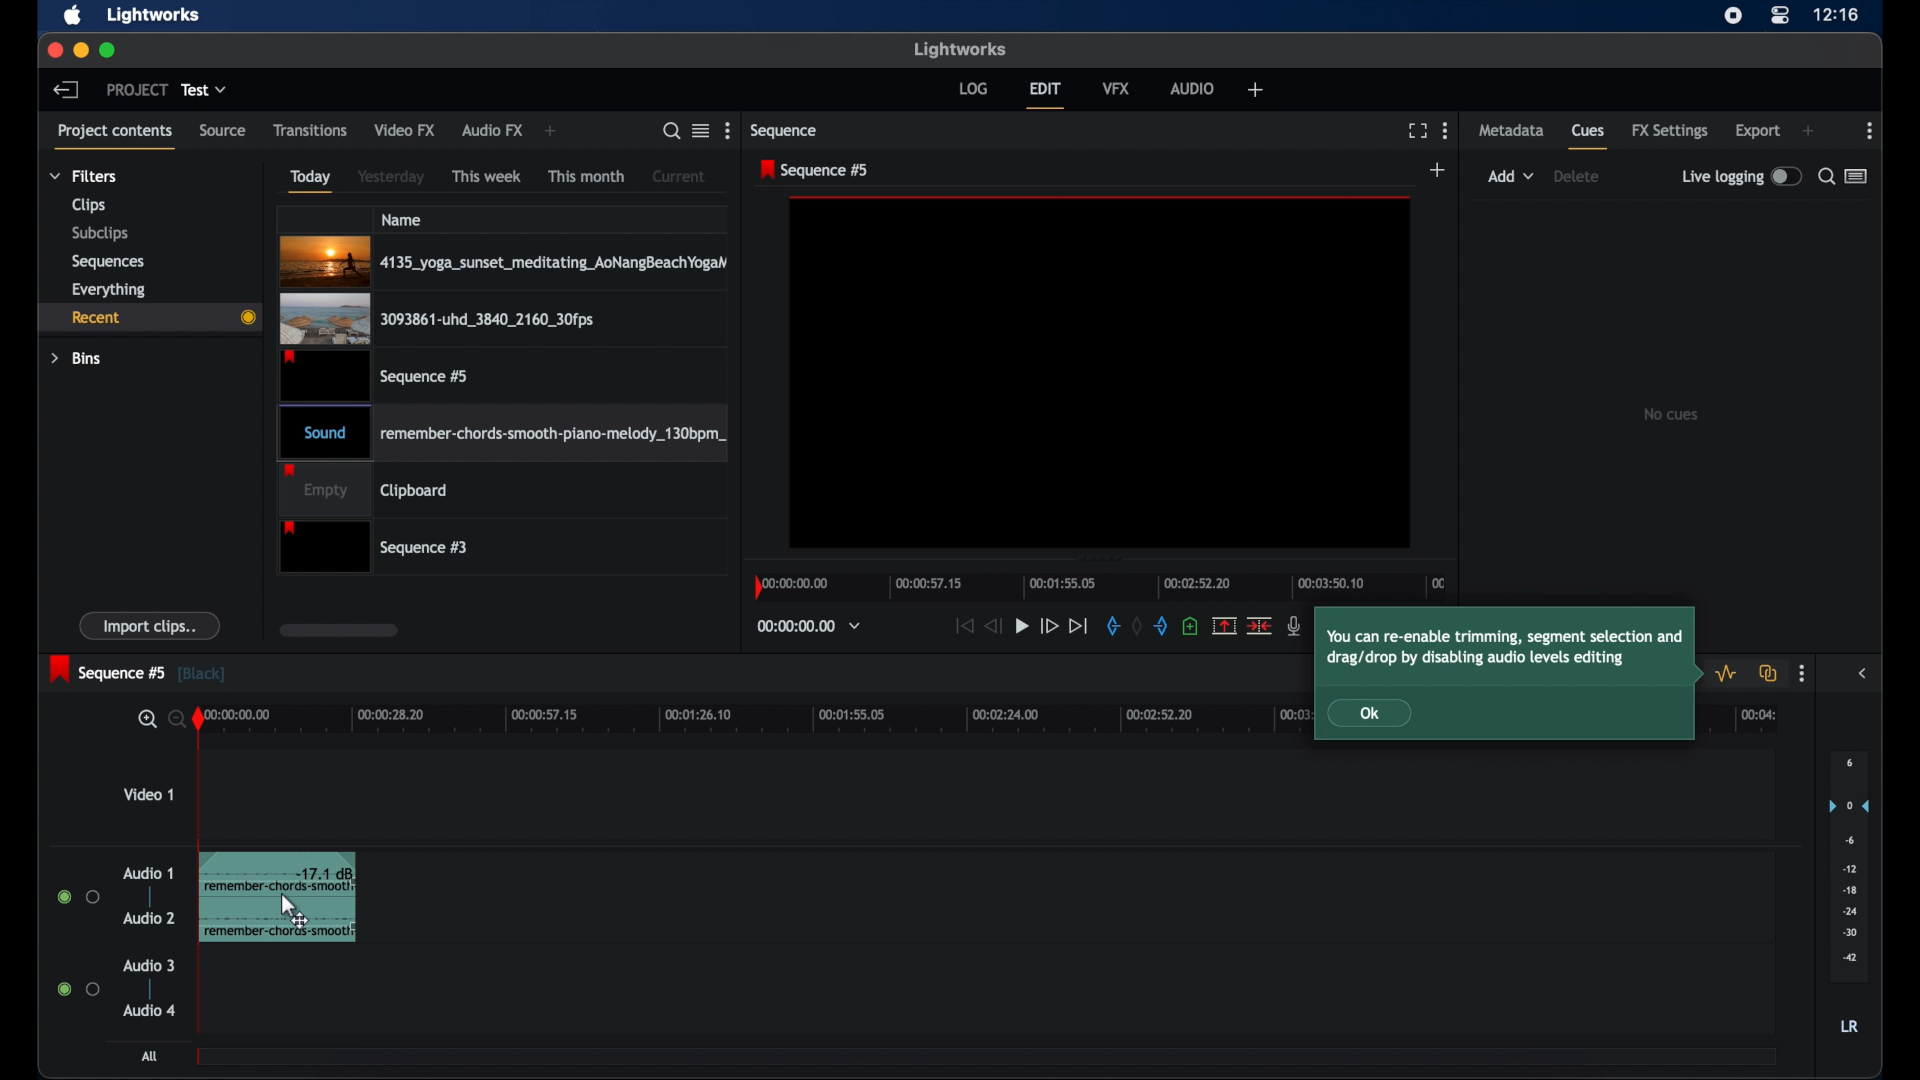 The image size is (1920, 1080). I want to click on audio output levels, so click(1848, 864).